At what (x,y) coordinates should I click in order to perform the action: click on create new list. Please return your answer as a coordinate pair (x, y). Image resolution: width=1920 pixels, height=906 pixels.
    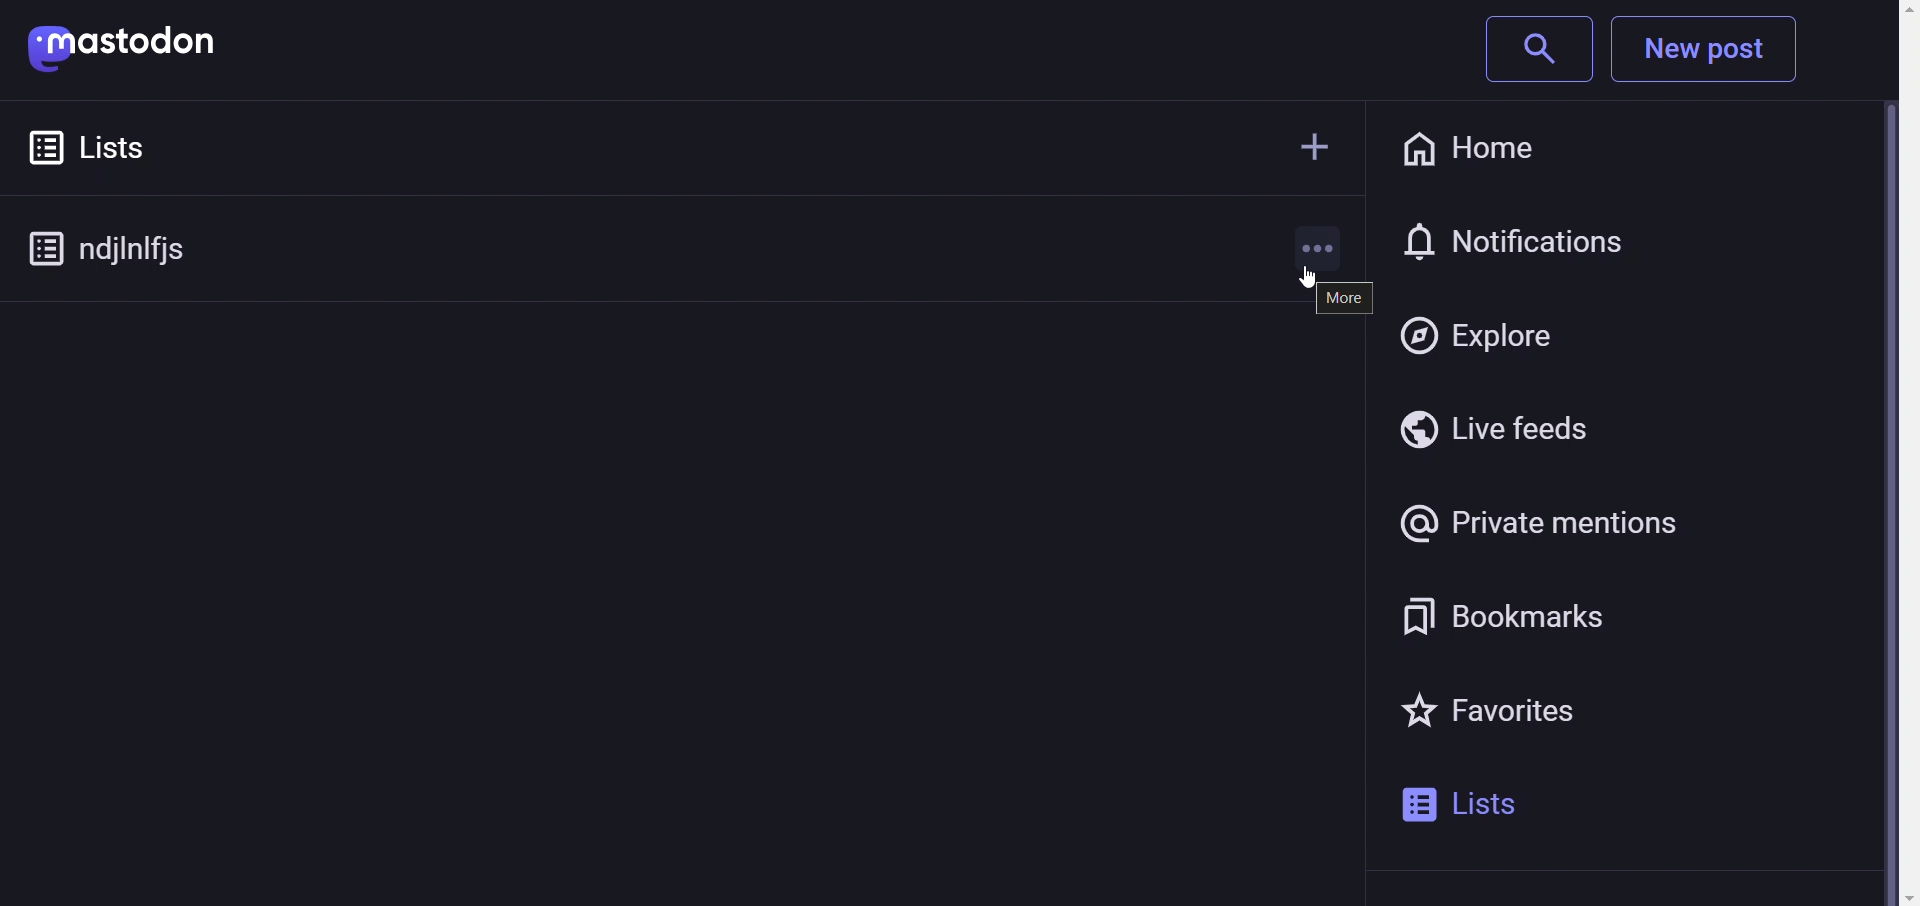
    Looking at the image, I should click on (1302, 149).